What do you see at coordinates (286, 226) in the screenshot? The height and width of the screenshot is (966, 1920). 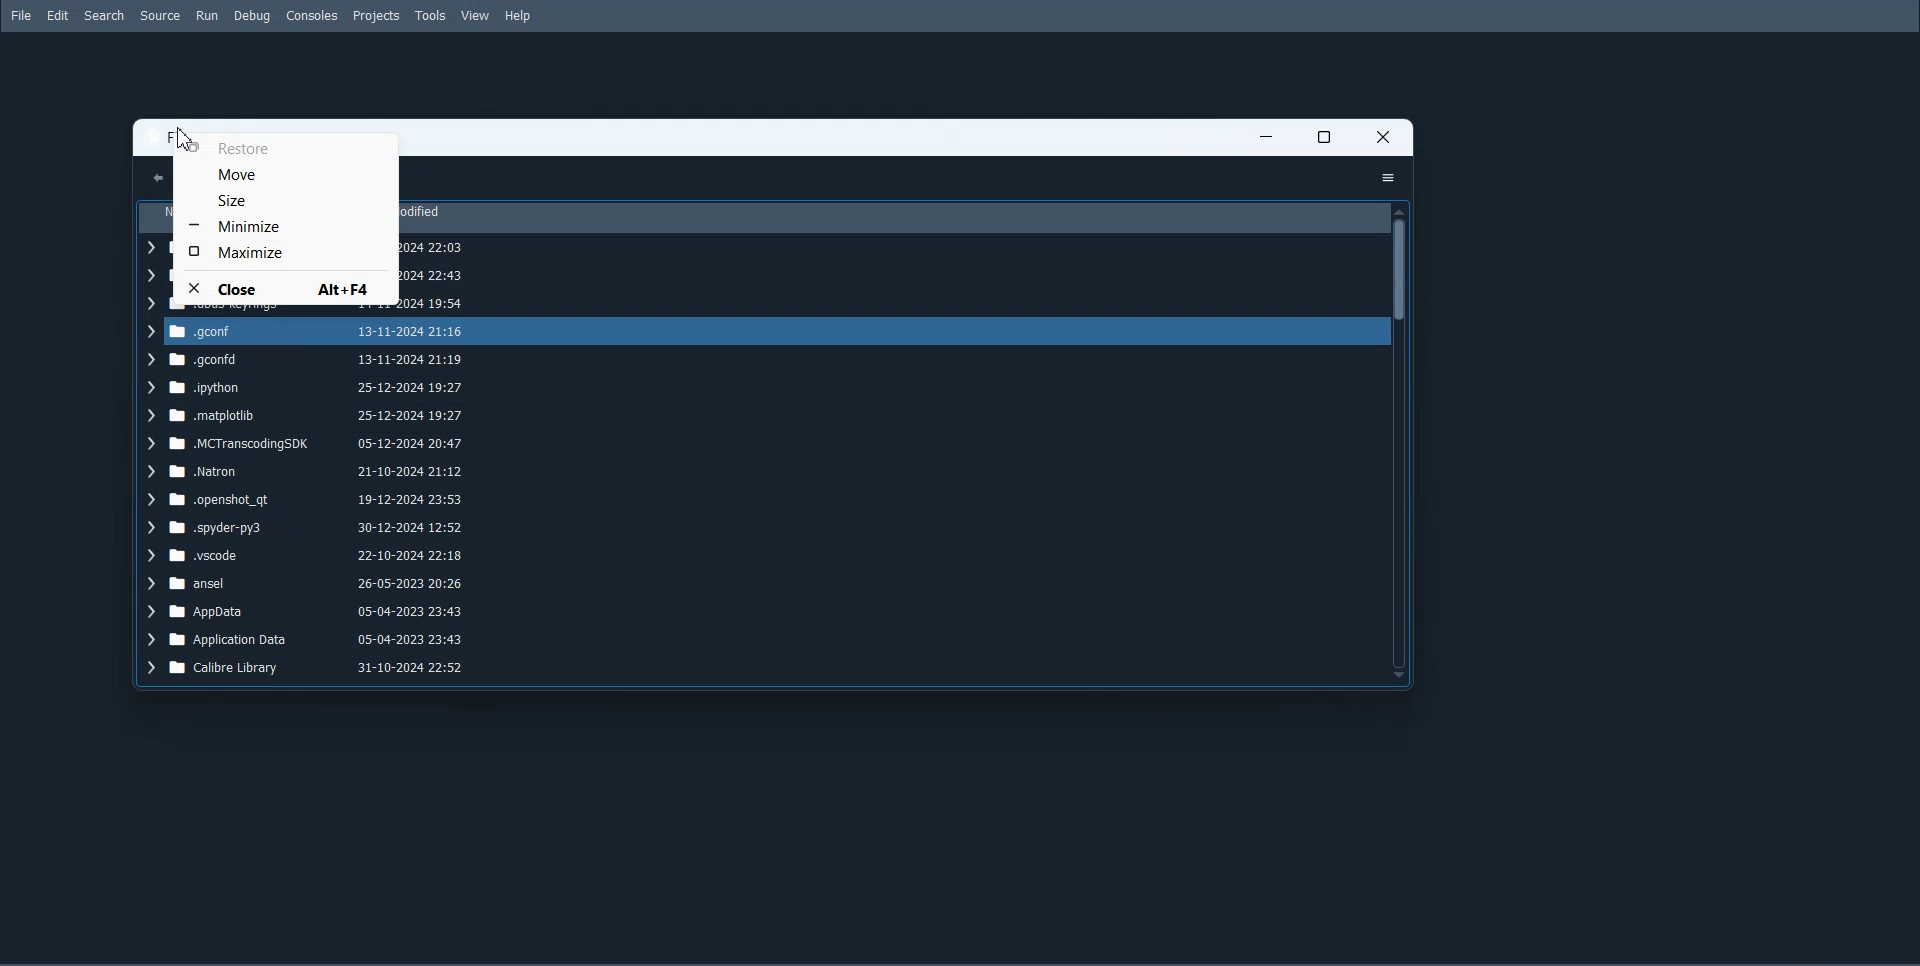 I see `Minimize` at bounding box center [286, 226].